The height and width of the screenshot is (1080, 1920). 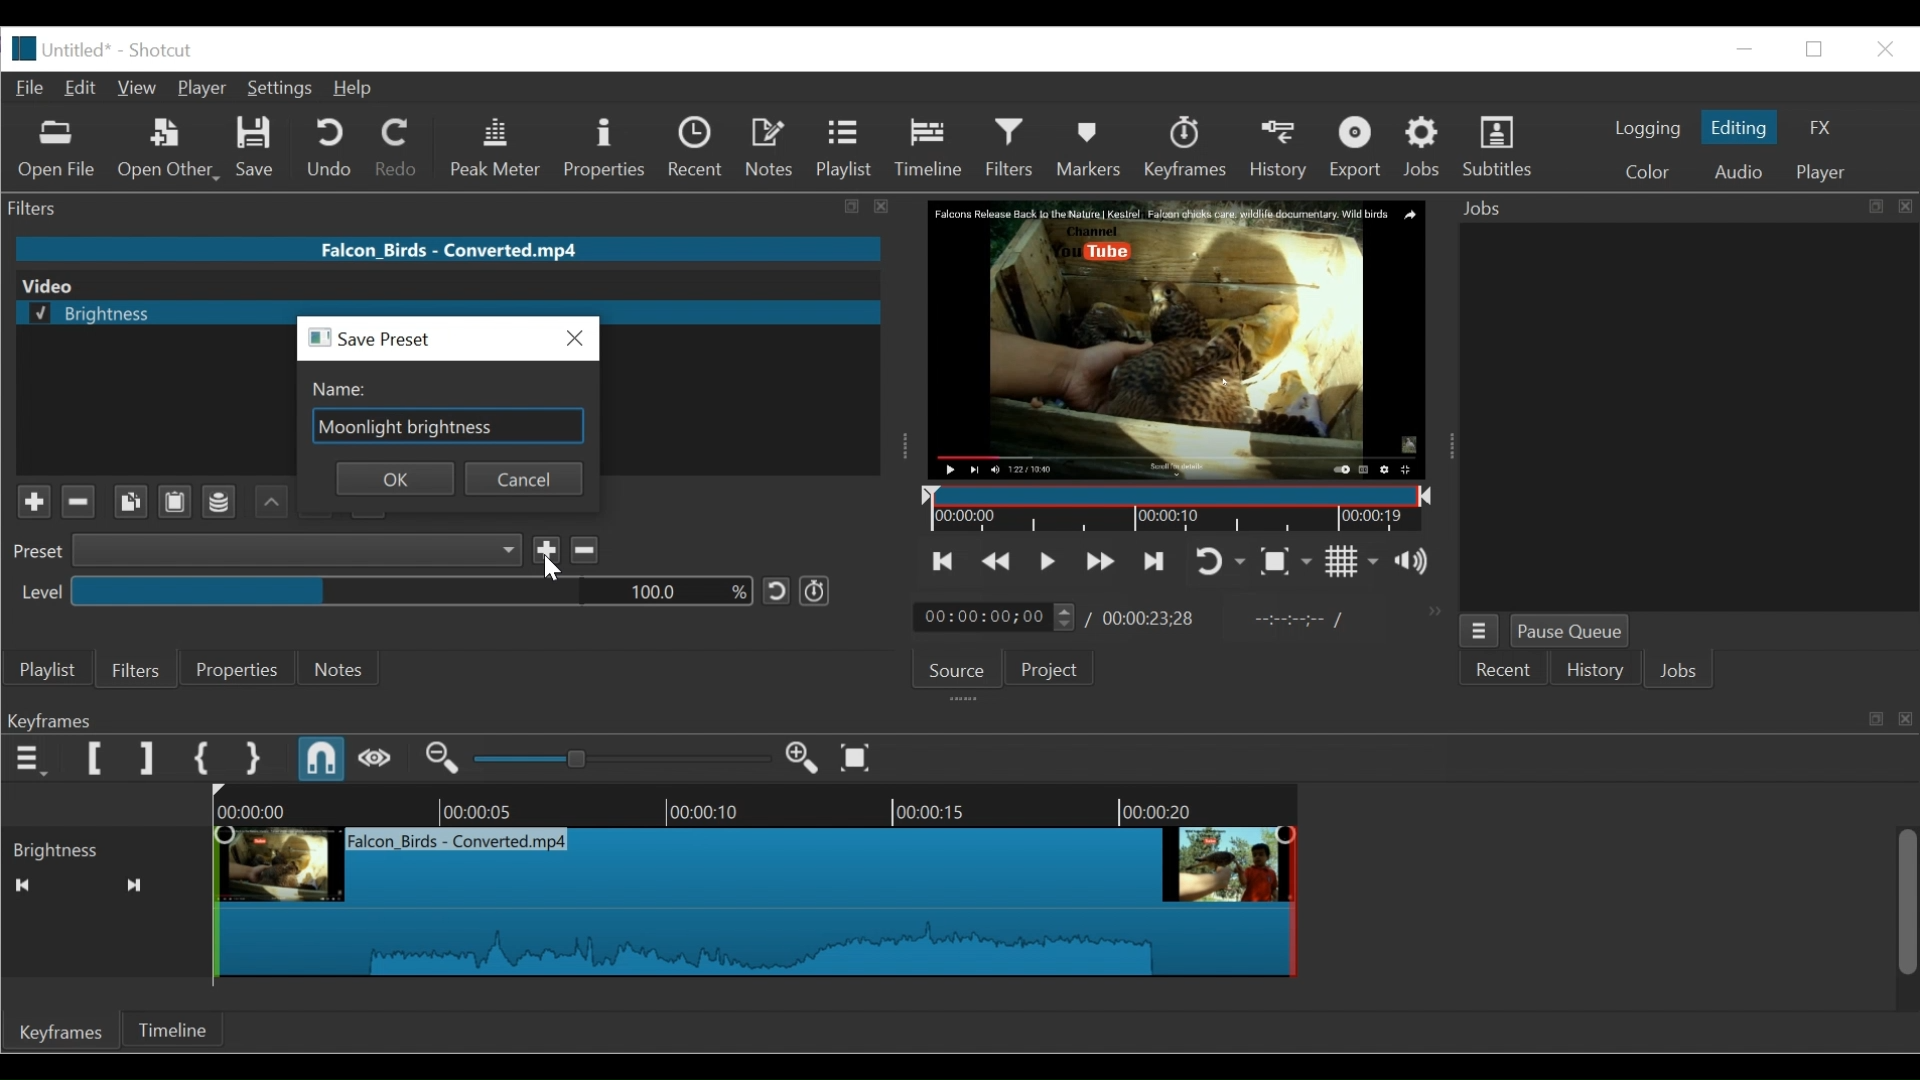 I want to click on Player, so click(x=1822, y=172).